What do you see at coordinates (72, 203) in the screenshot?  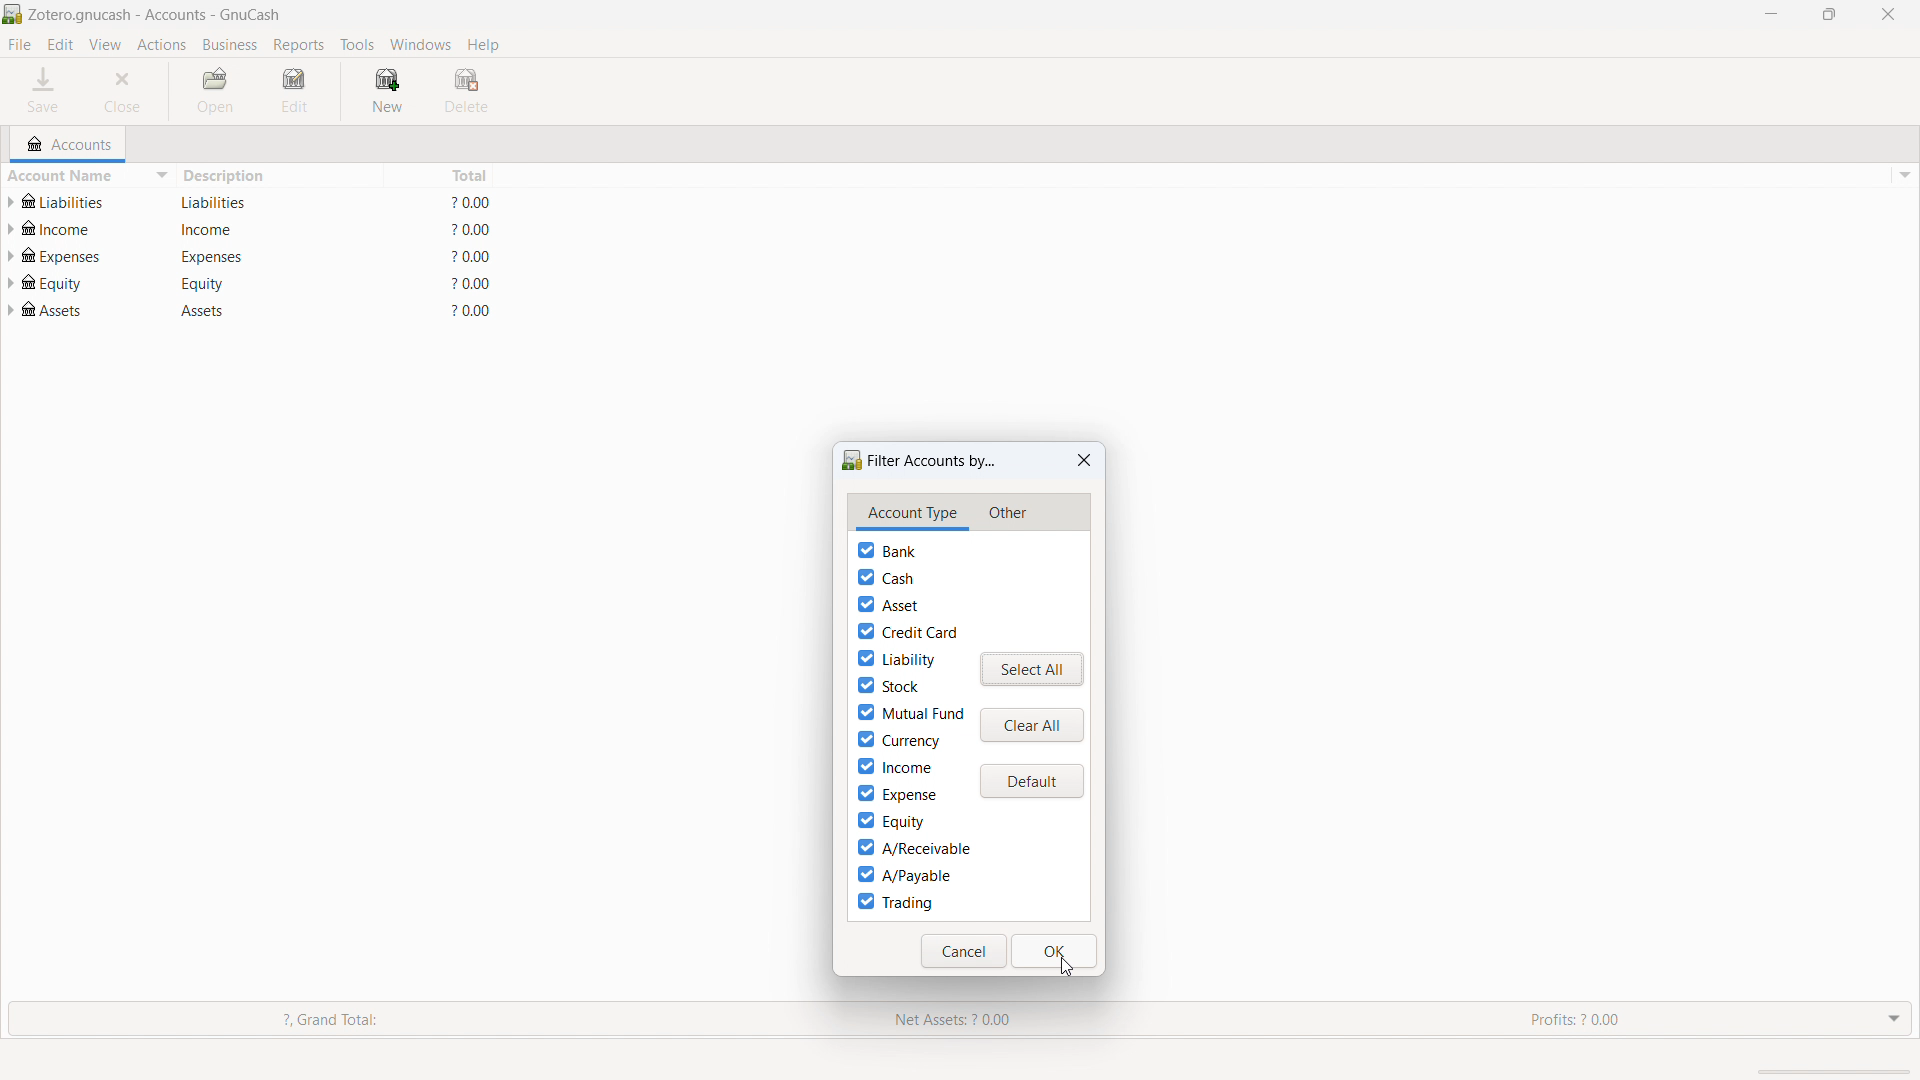 I see `account name` at bounding box center [72, 203].